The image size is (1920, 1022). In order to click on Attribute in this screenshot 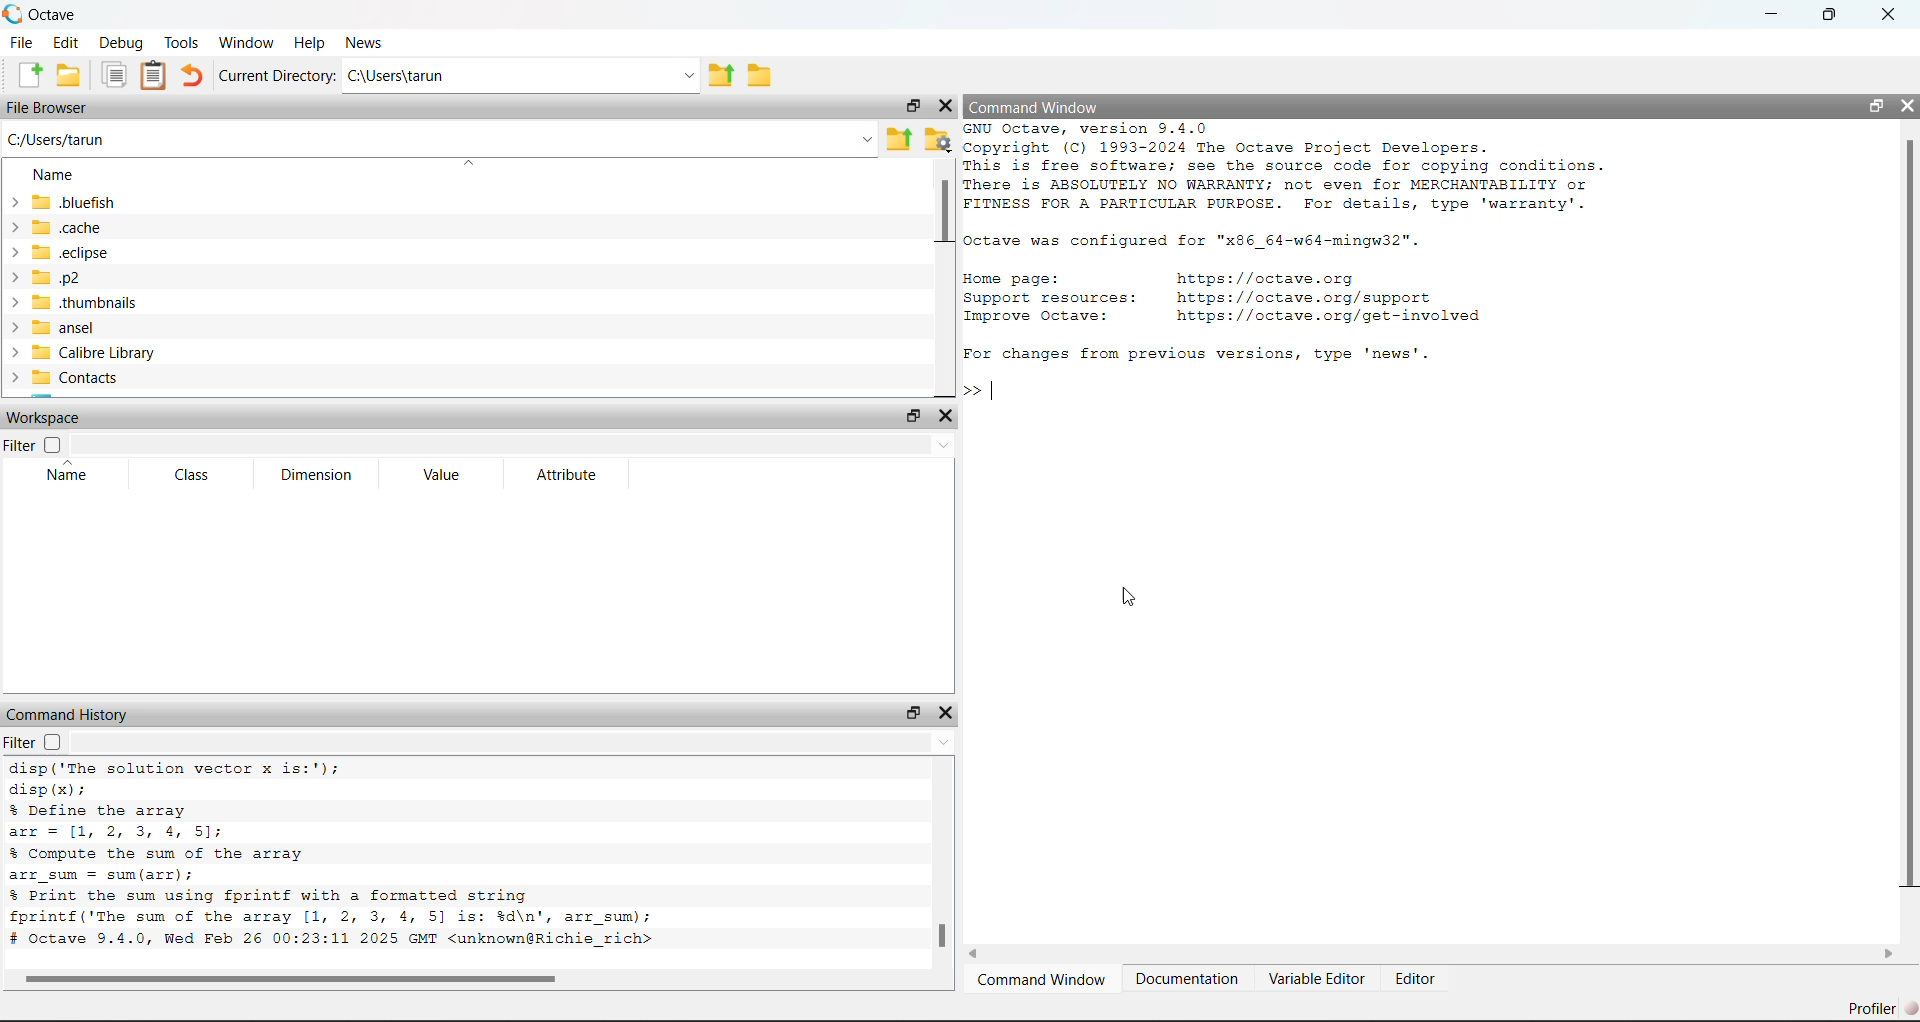, I will do `click(555, 473)`.